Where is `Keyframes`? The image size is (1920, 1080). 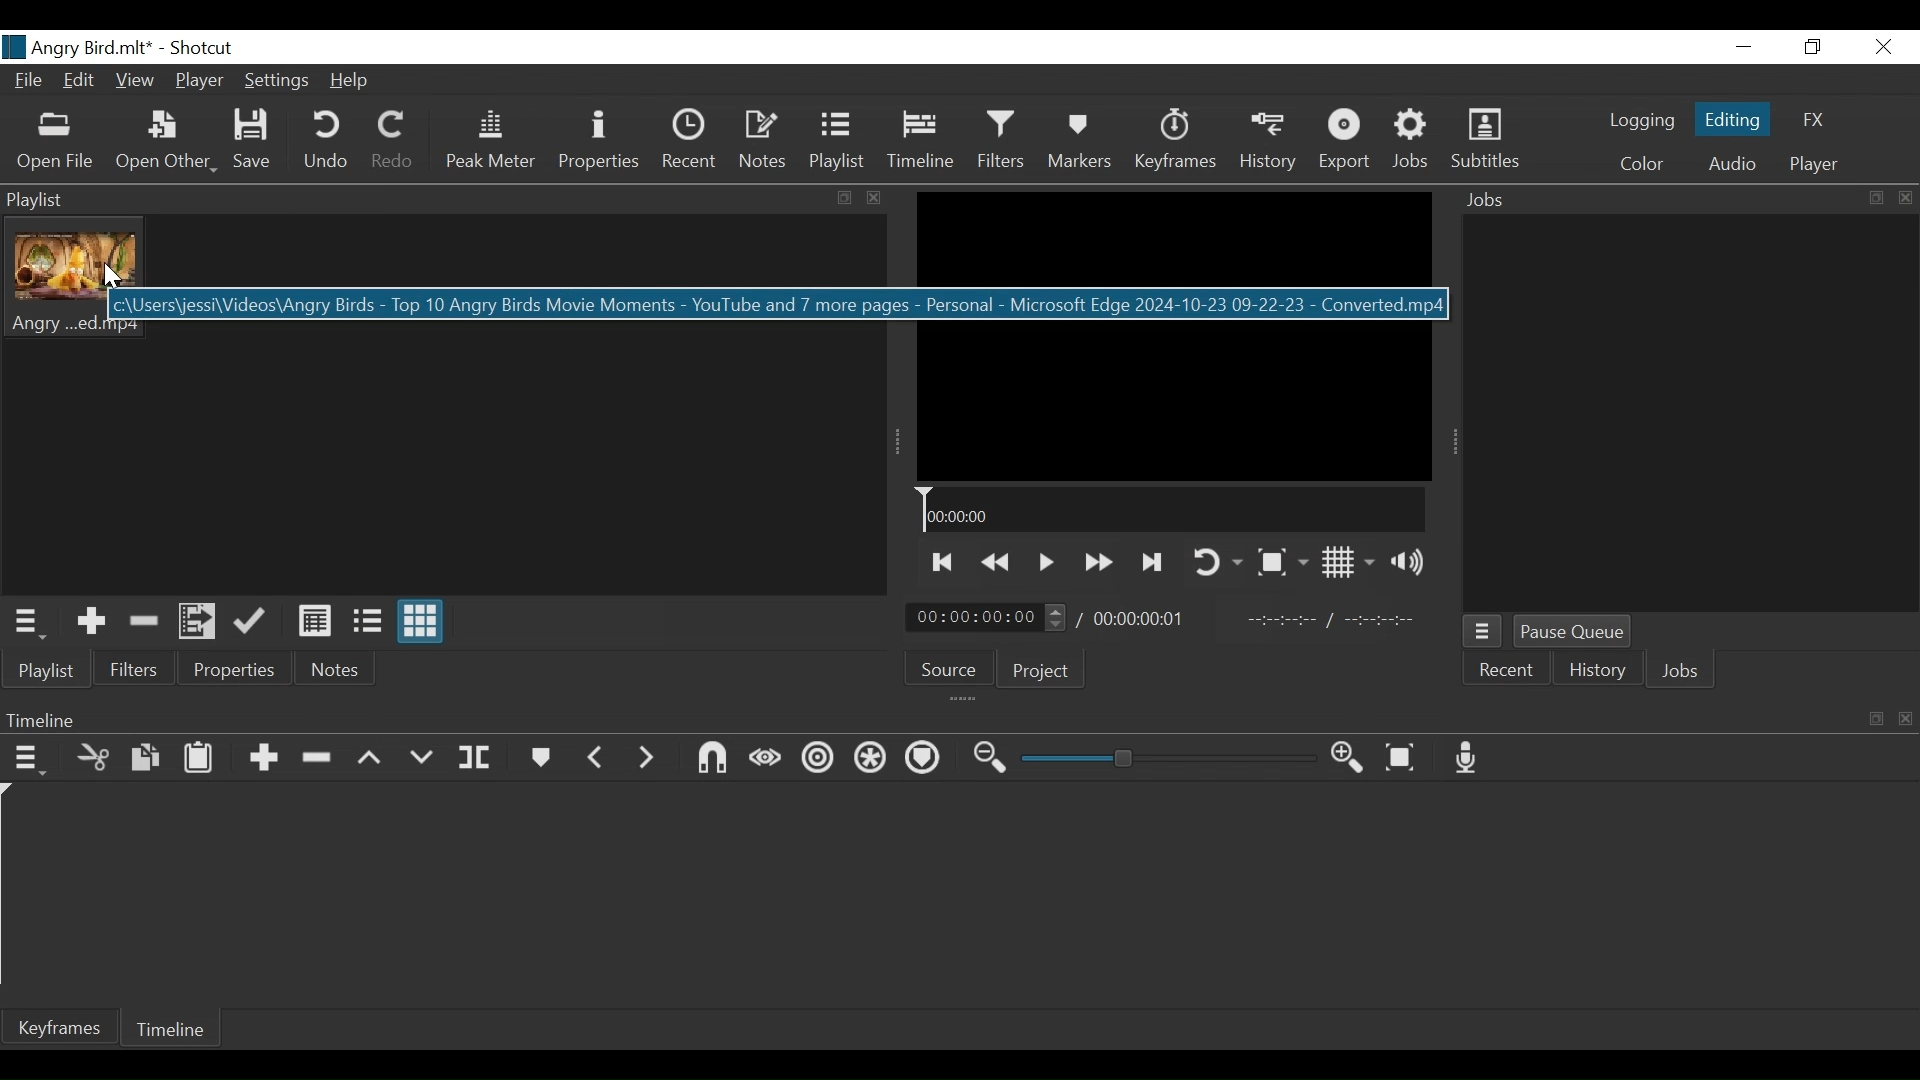 Keyframes is located at coordinates (1175, 140).